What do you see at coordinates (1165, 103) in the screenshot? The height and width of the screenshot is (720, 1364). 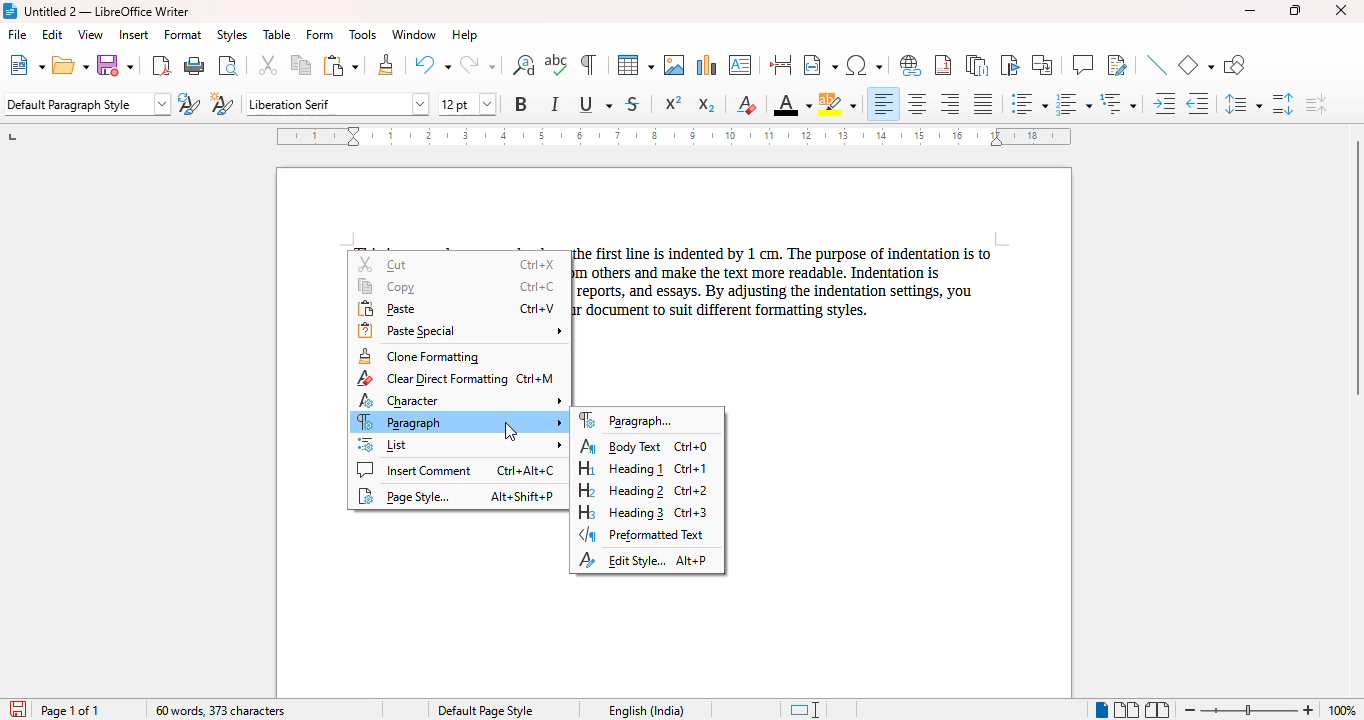 I see `increase indent` at bounding box center [1165, 103].